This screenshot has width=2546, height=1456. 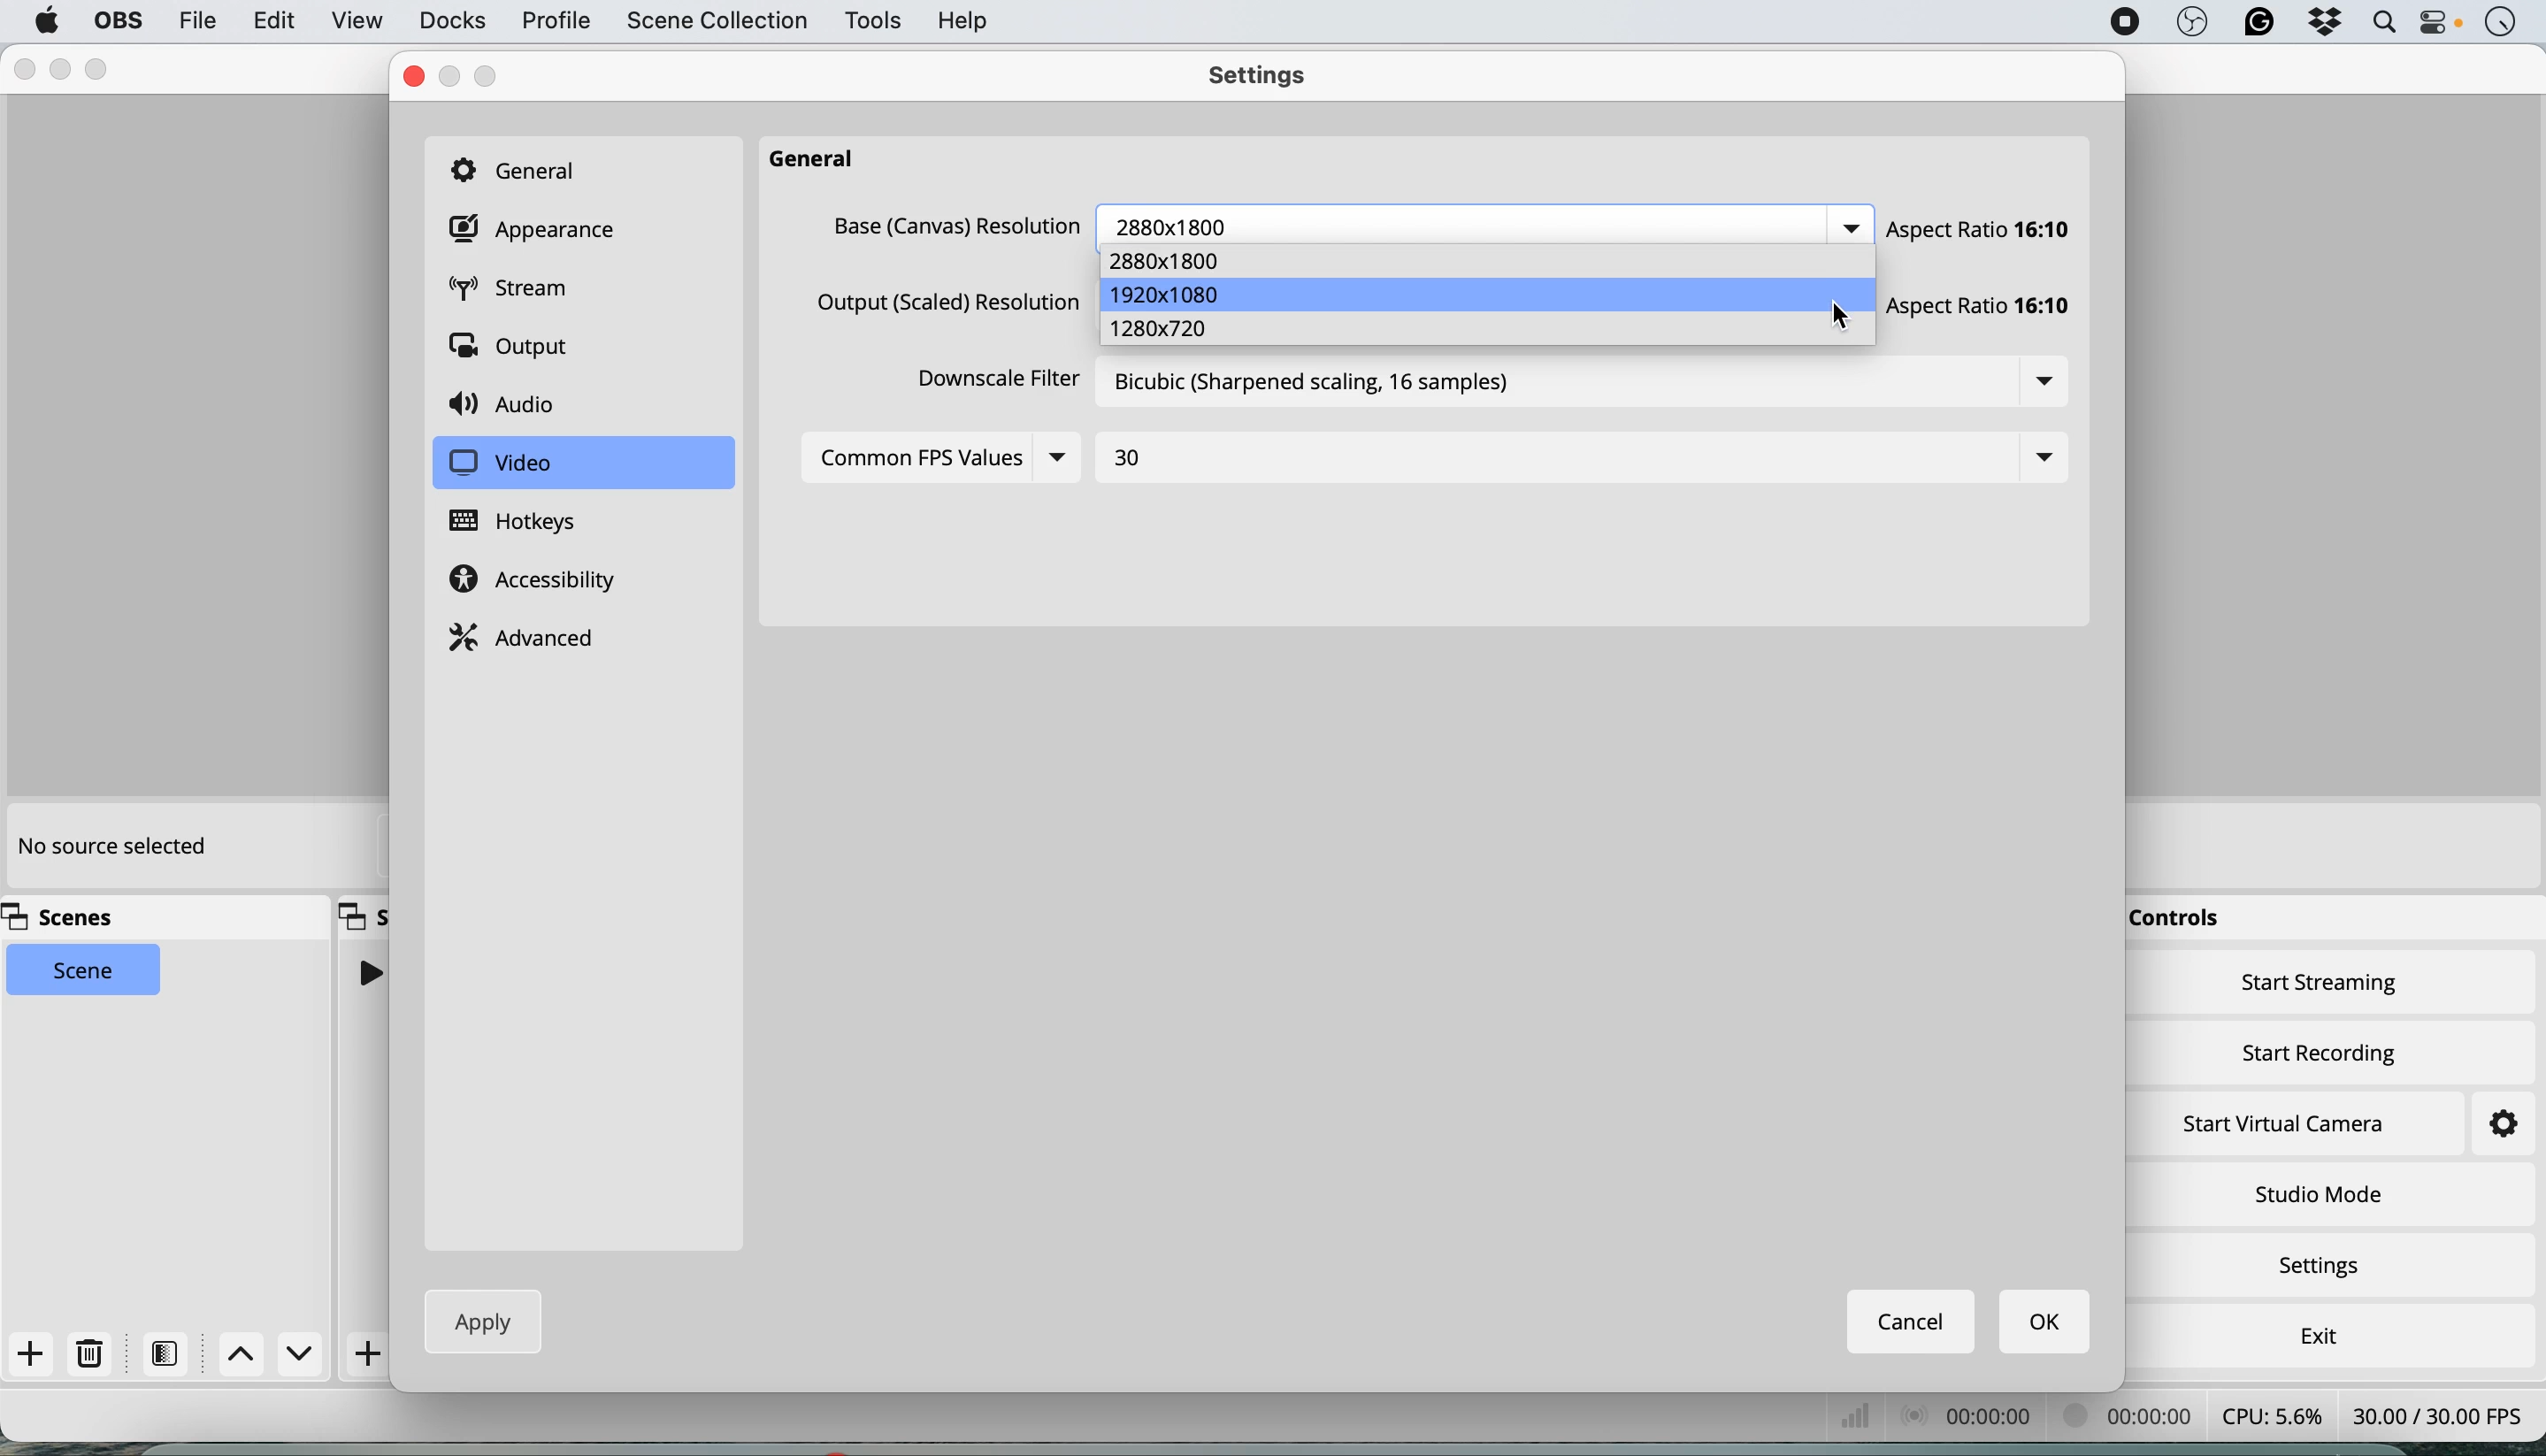 I want to click on scene collection, so click(x=715, y=23).